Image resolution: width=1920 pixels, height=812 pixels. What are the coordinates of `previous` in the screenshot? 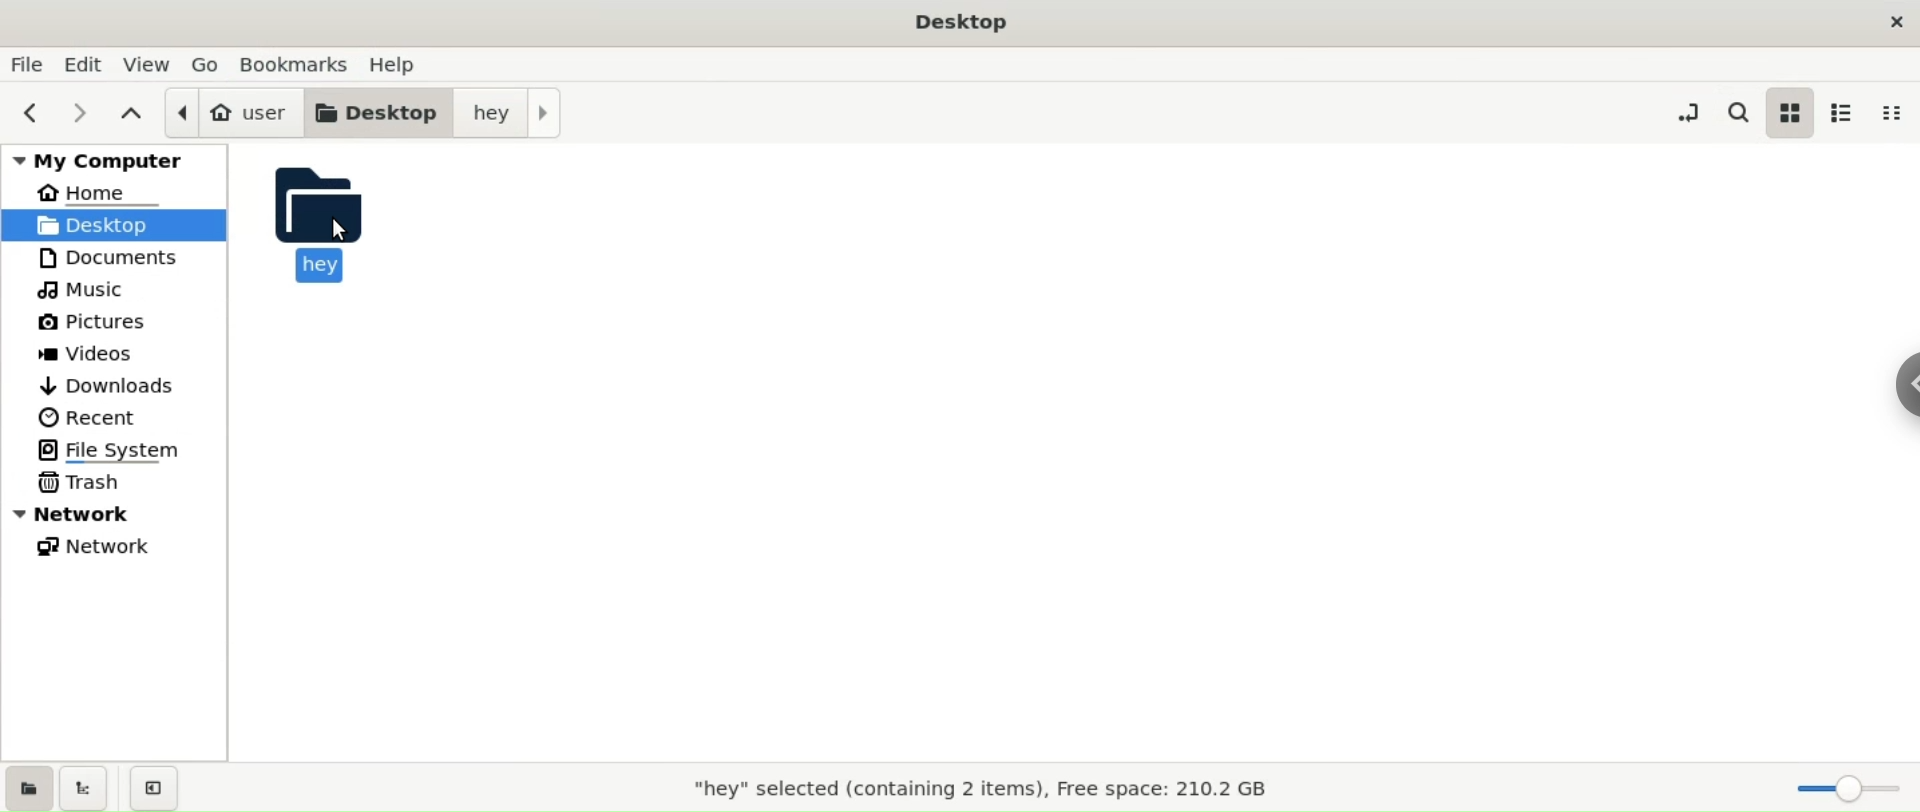 It's located at (32, 114).